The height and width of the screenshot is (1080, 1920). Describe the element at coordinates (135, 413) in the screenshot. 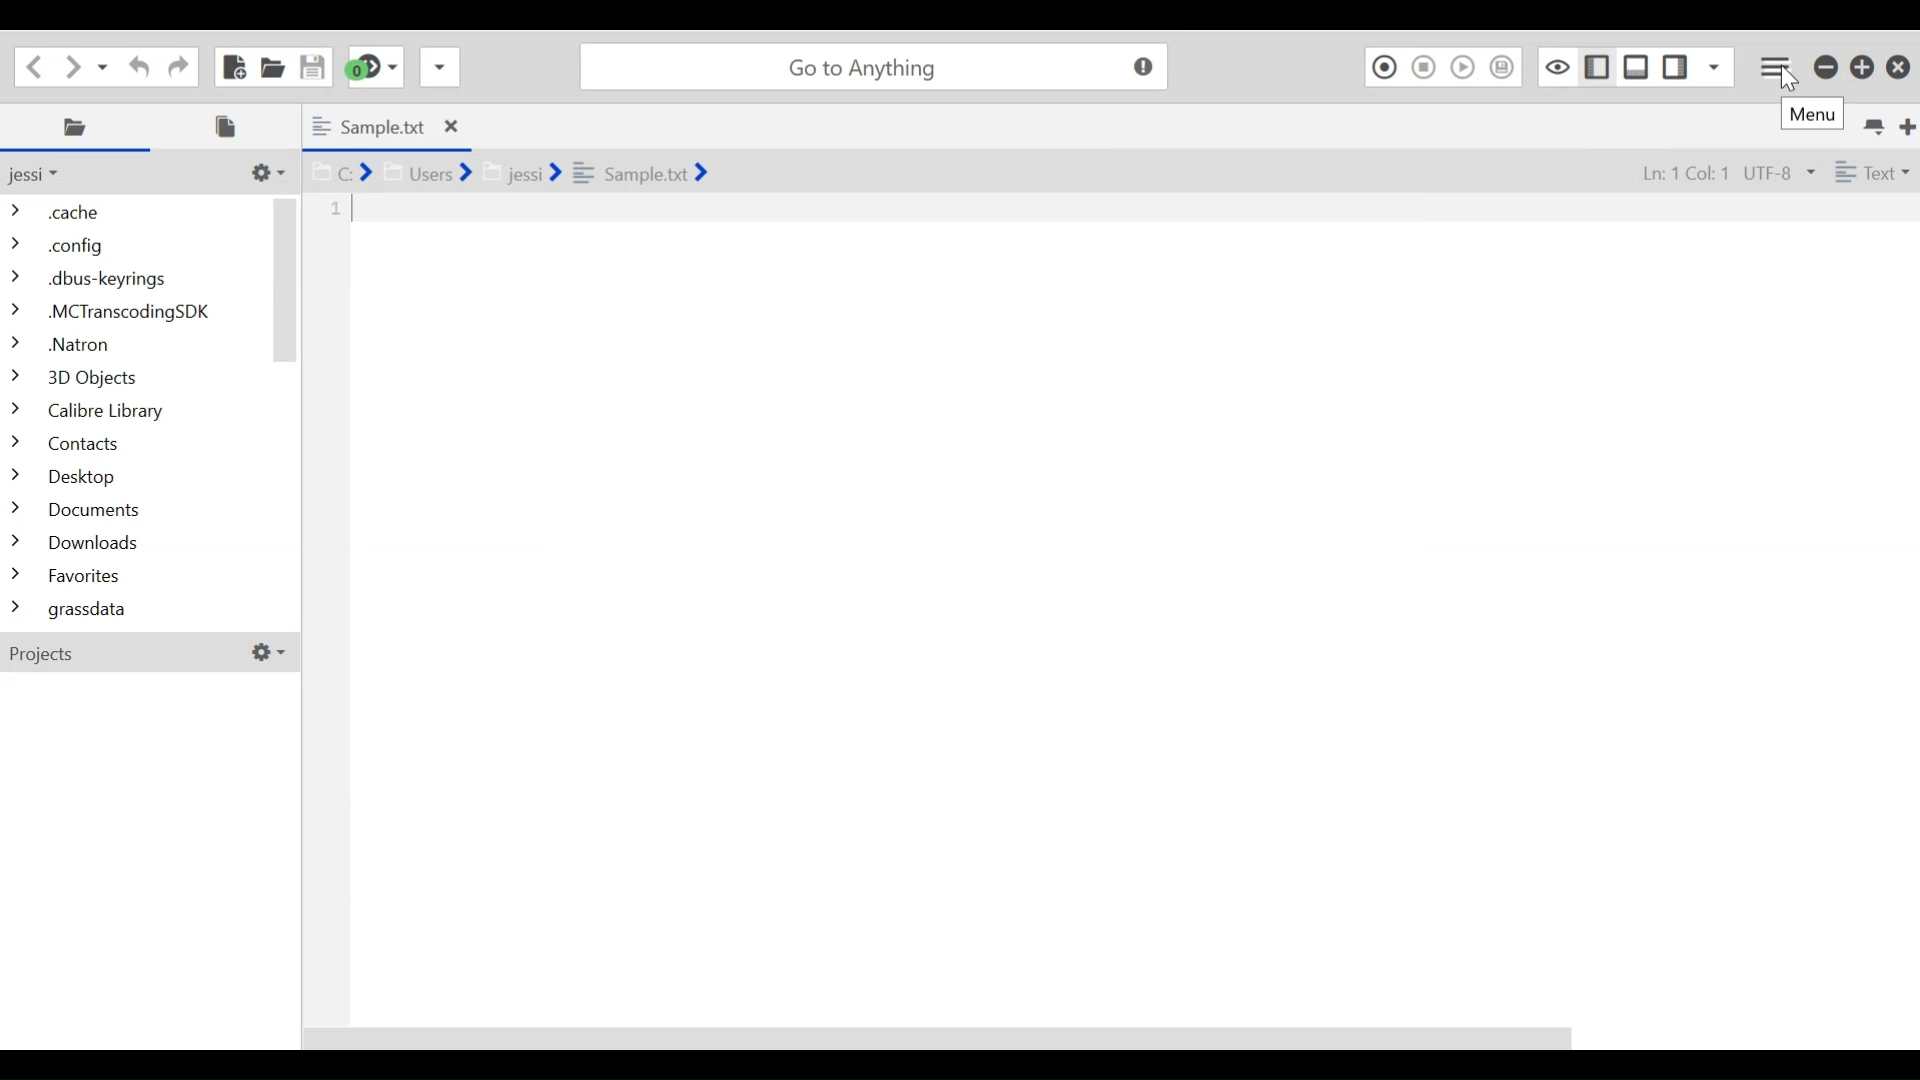

I see `Folders` at that location.